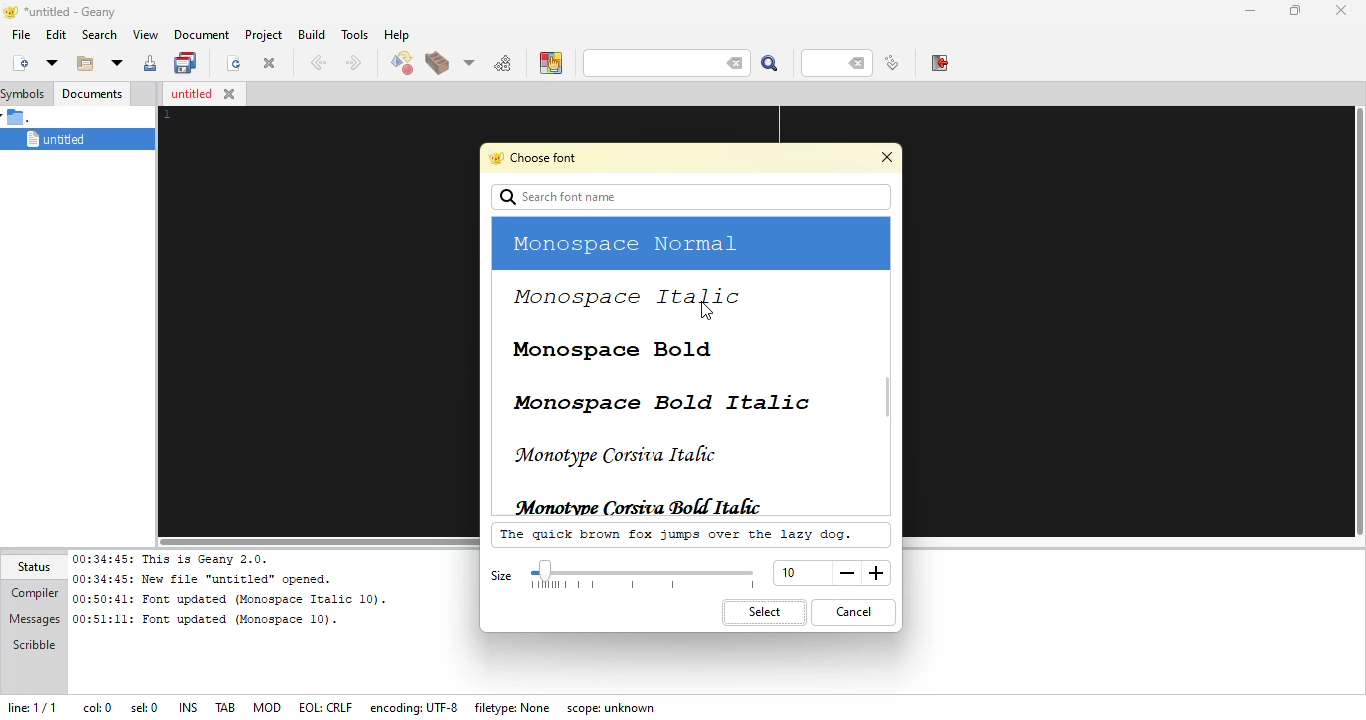  Describe the element at coordinates (793, 571) in the screenshot. I see `size` at that location.